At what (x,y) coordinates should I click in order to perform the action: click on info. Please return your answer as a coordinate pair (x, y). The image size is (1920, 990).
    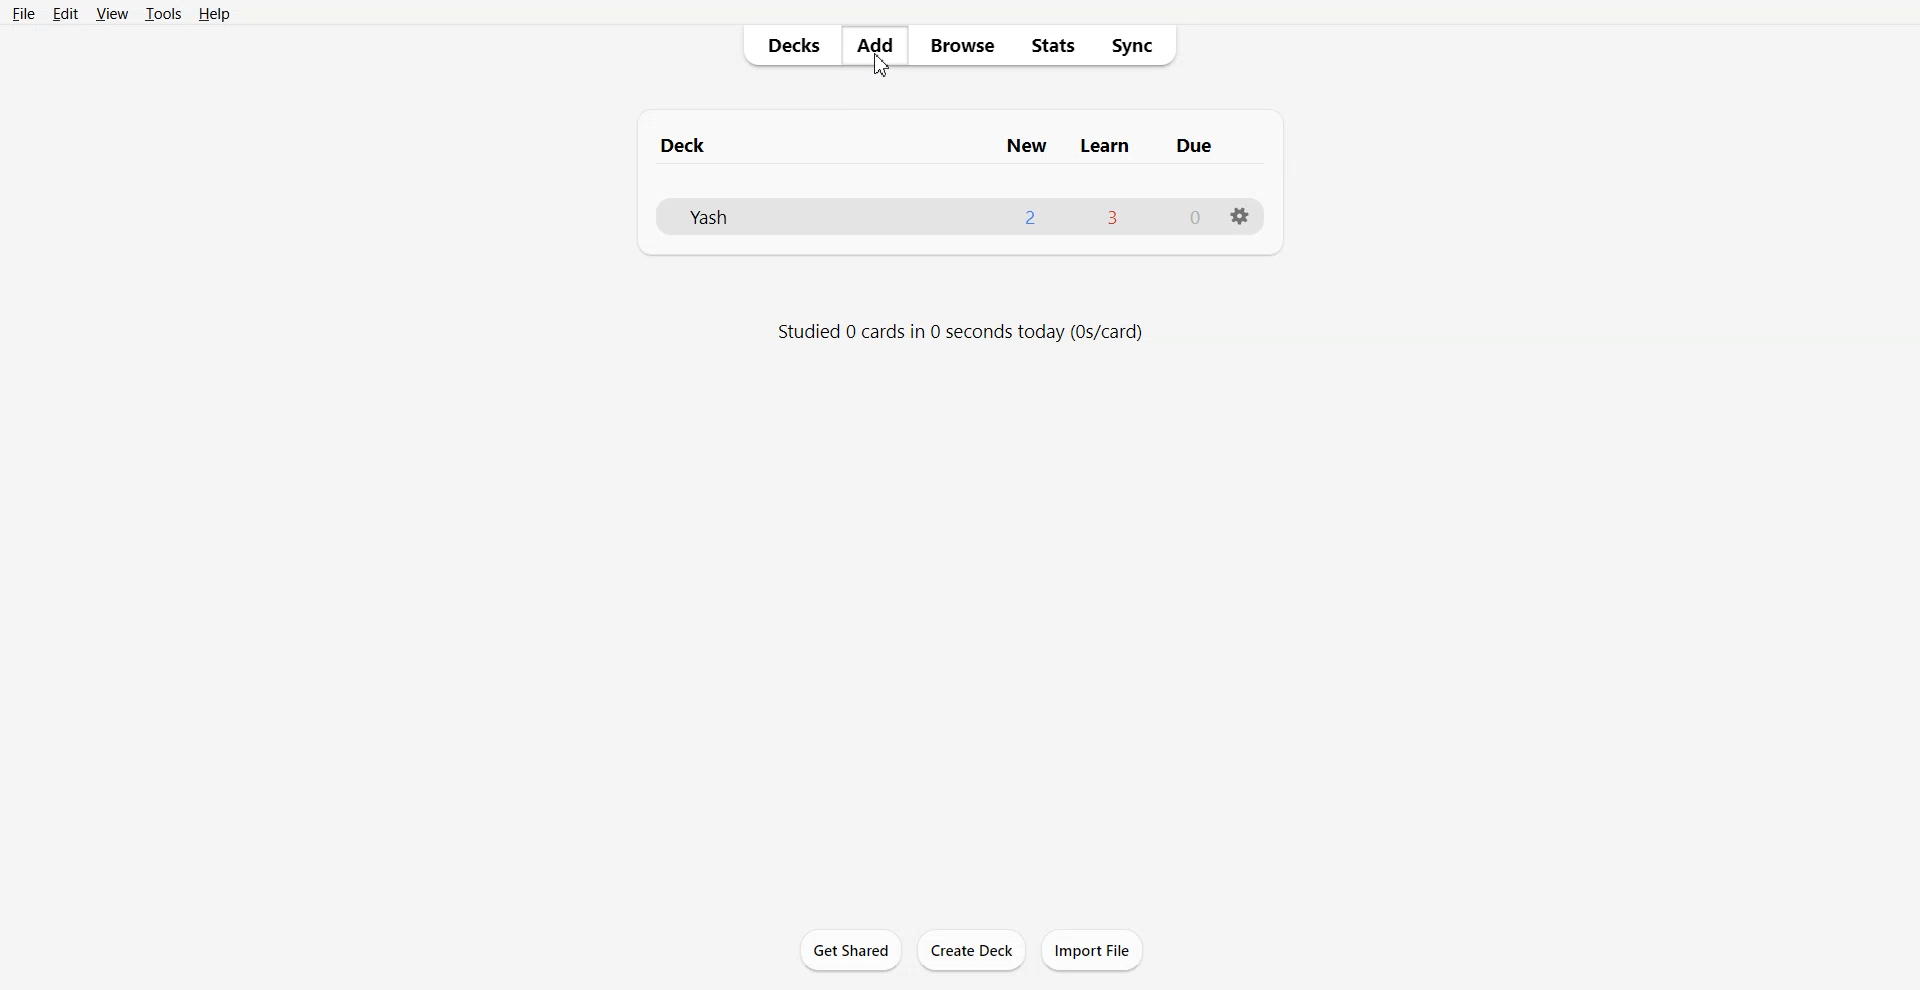
    Looking at the image, I should click on (963, 331).